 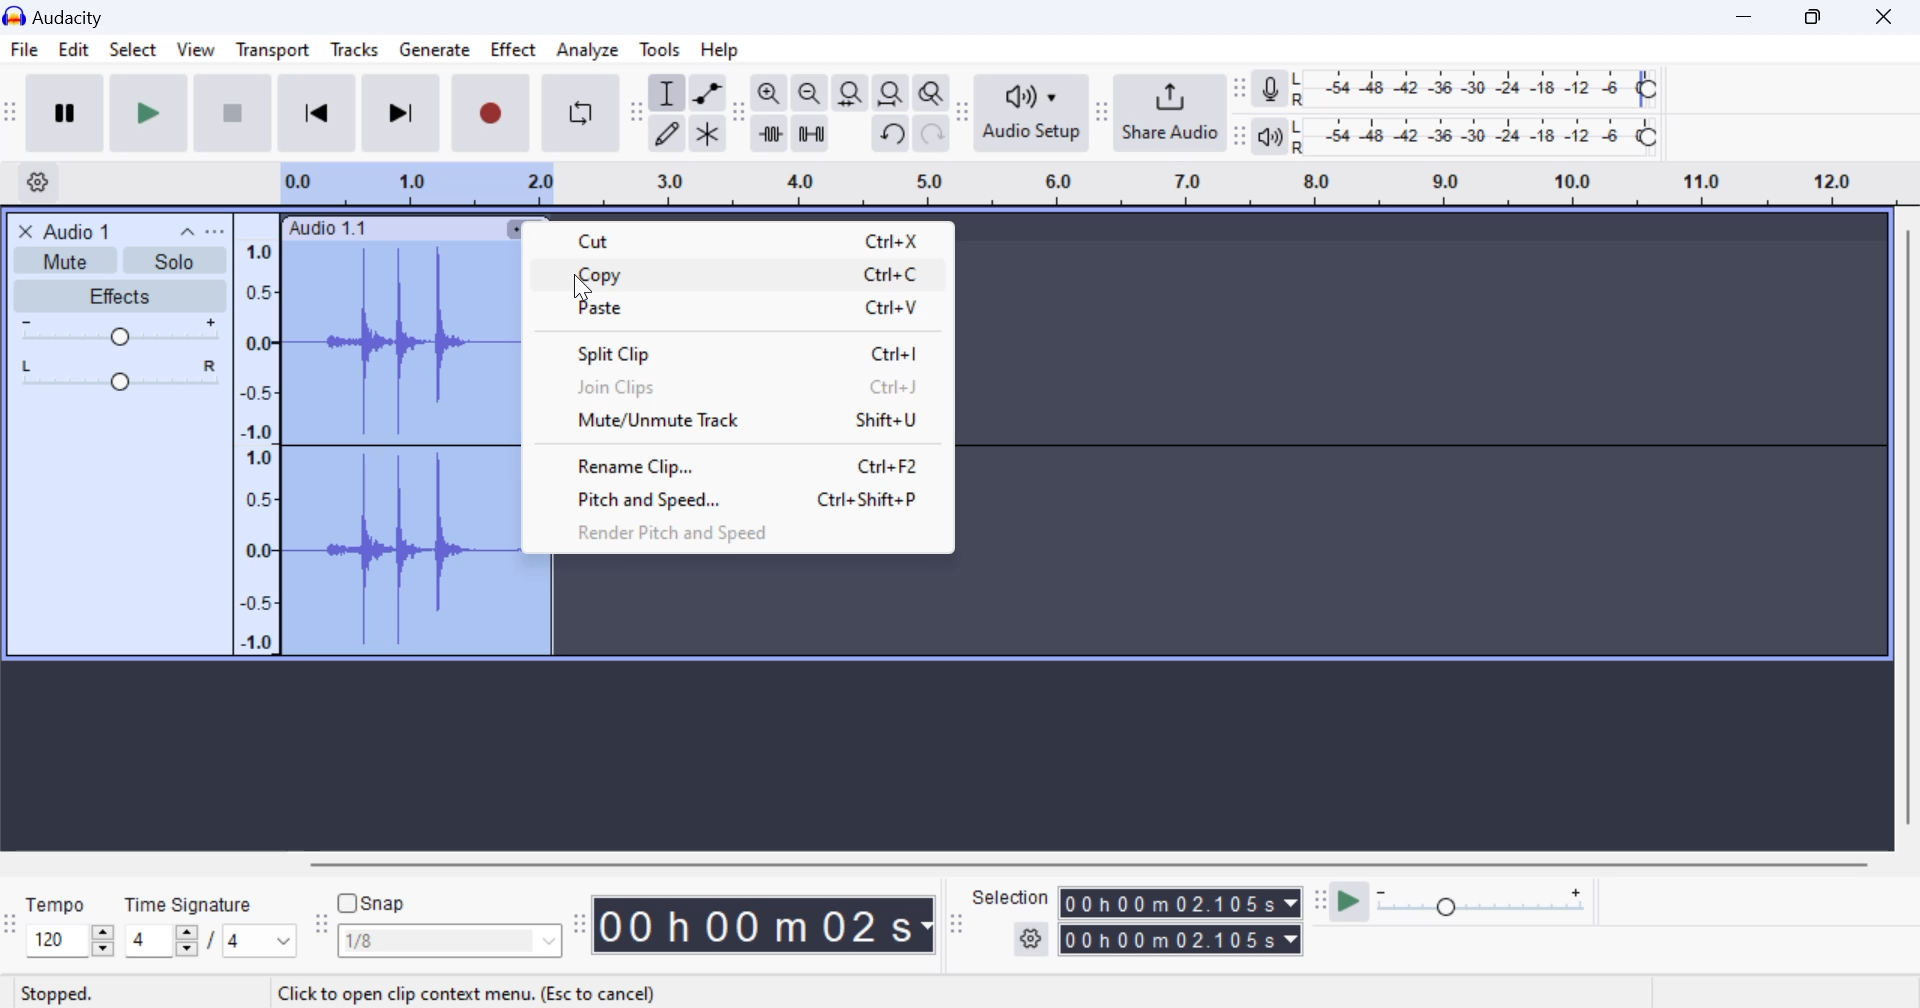 What do you see at coordinates (1493, 904) in the screenshot?
I see `Playback Speed` at bounding box center [1493, 904].